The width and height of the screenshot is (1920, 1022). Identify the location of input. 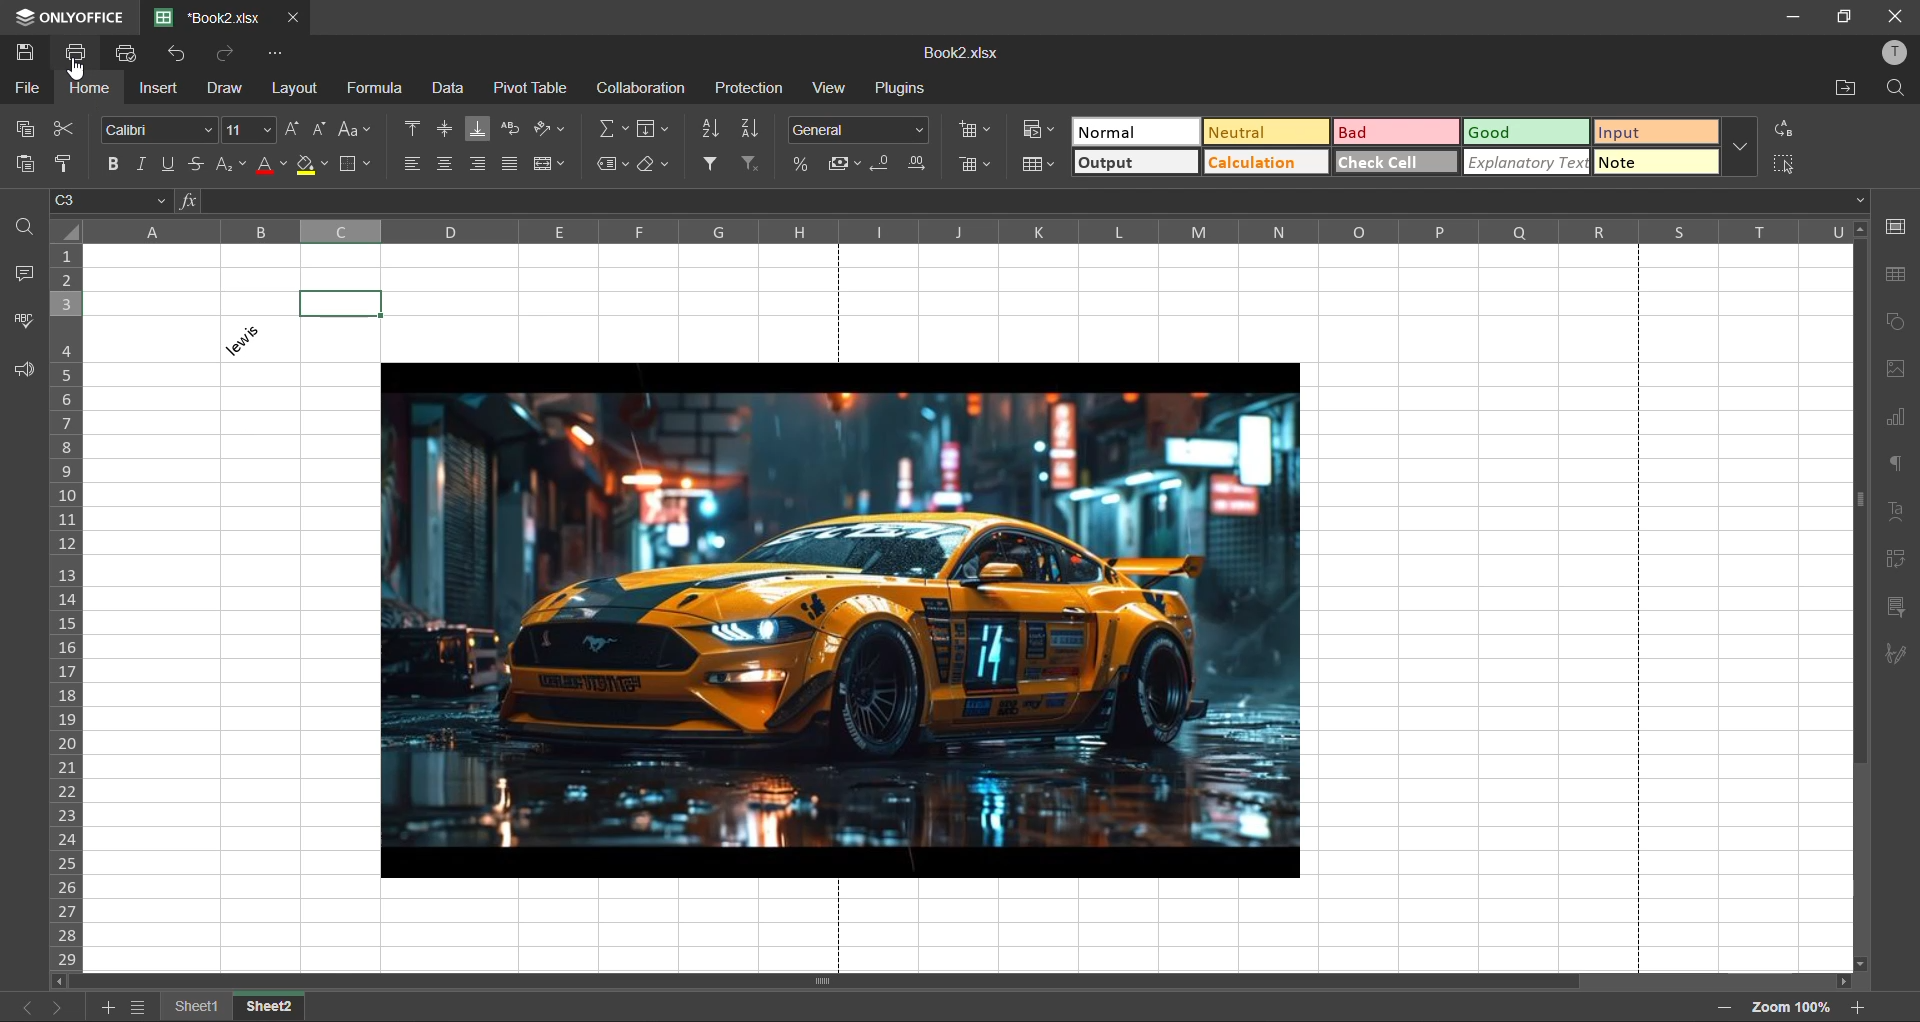
(1655, 134).